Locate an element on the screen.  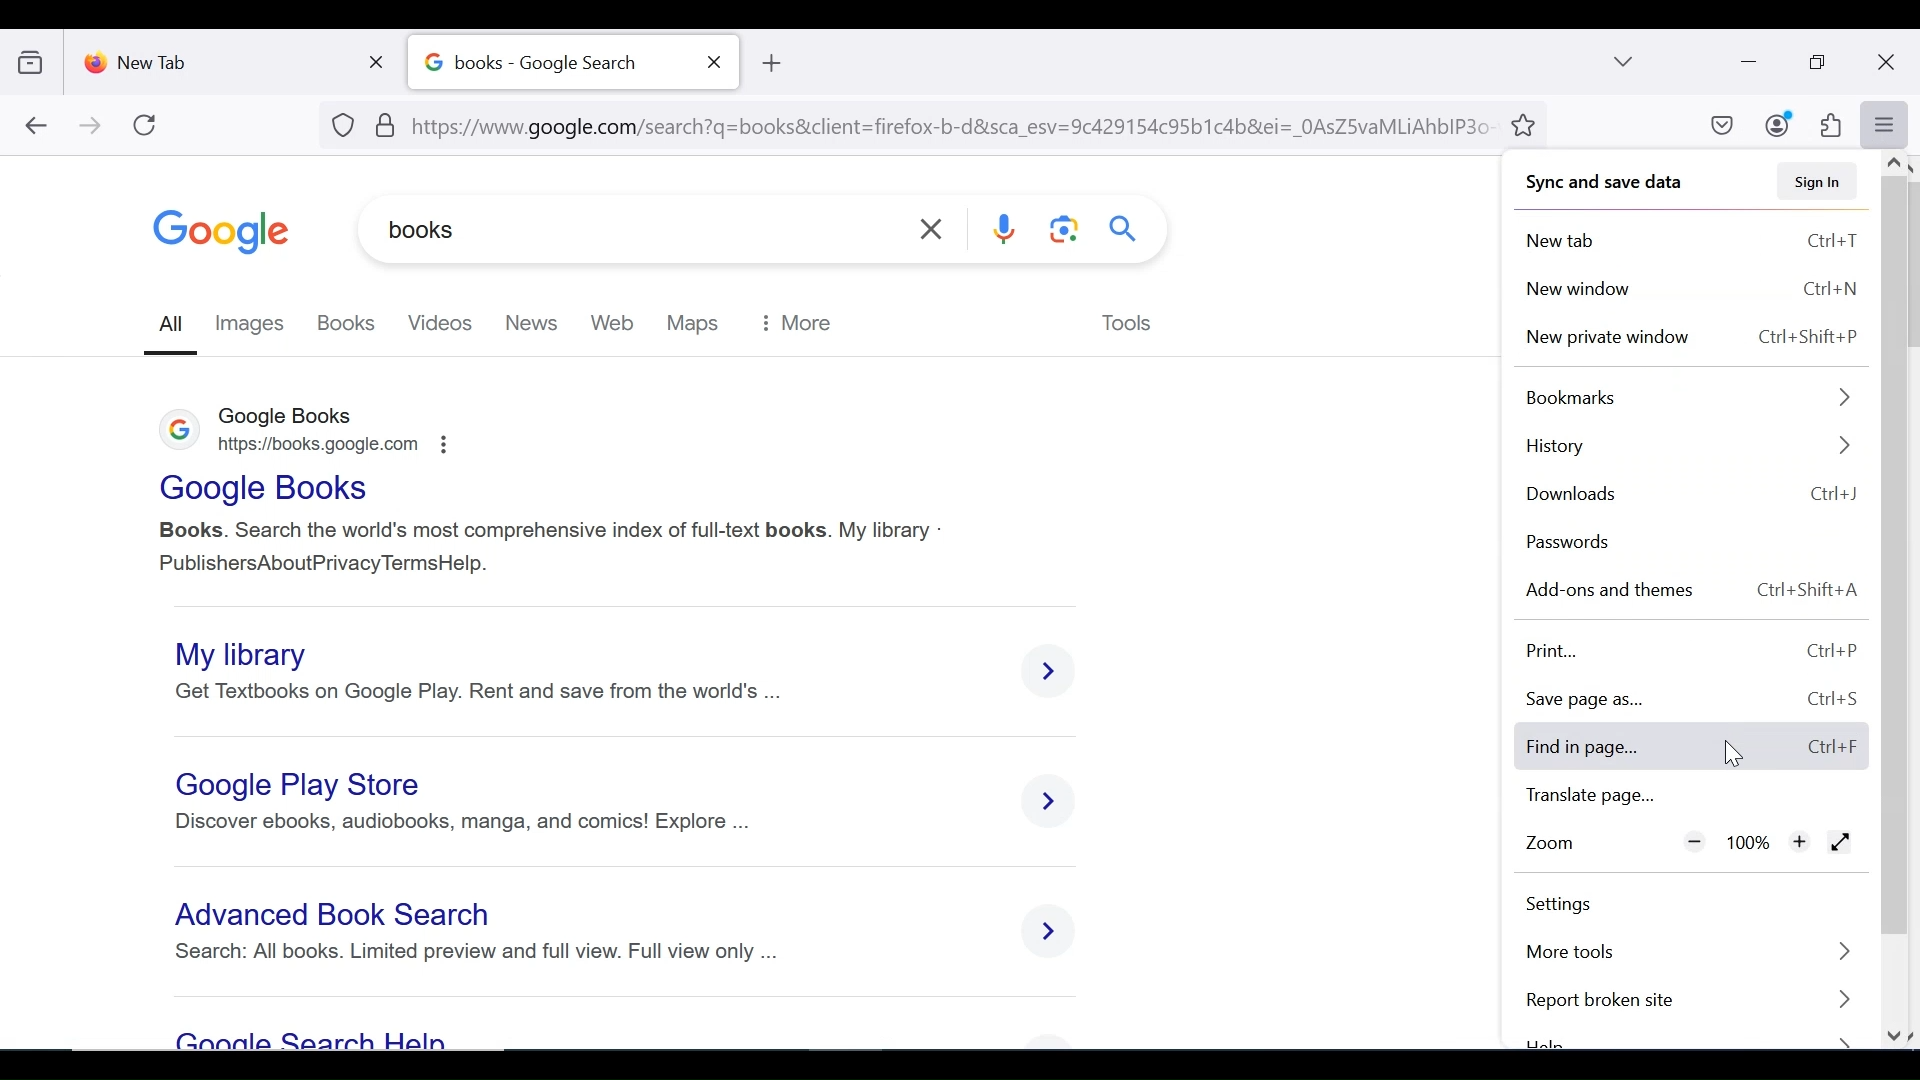
books is located at coordinates (348, 322).